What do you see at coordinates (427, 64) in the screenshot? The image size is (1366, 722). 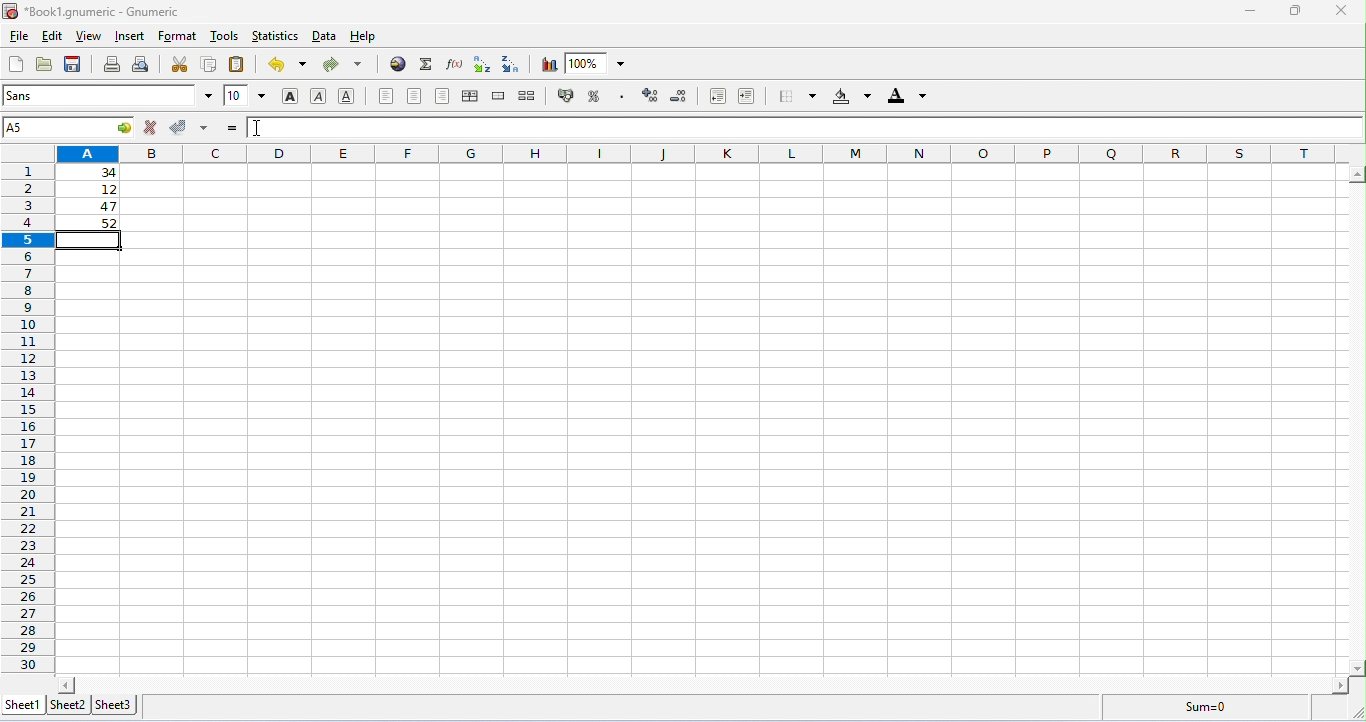 I see `sum` at bounding box center [427, 64].